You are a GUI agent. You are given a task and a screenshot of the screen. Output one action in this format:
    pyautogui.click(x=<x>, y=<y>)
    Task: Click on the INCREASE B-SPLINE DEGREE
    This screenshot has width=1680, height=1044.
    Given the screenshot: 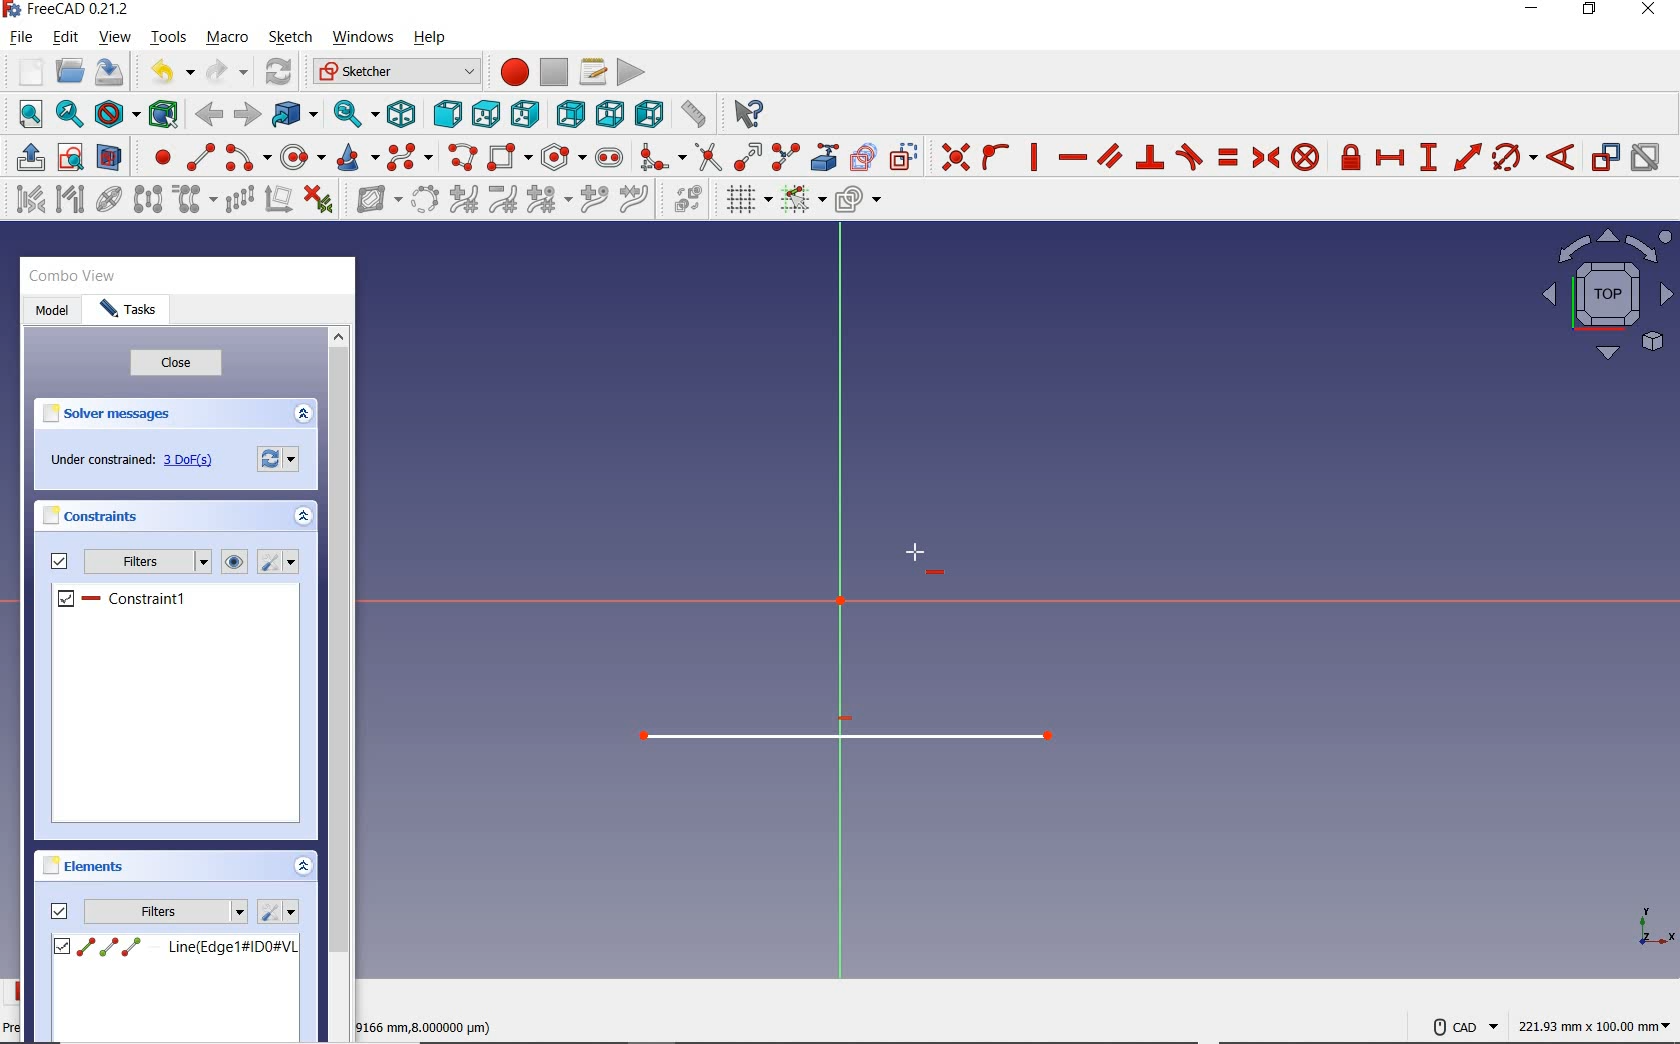 What is the action you would take?
    pyautogui.click(x=462, y=198)
    